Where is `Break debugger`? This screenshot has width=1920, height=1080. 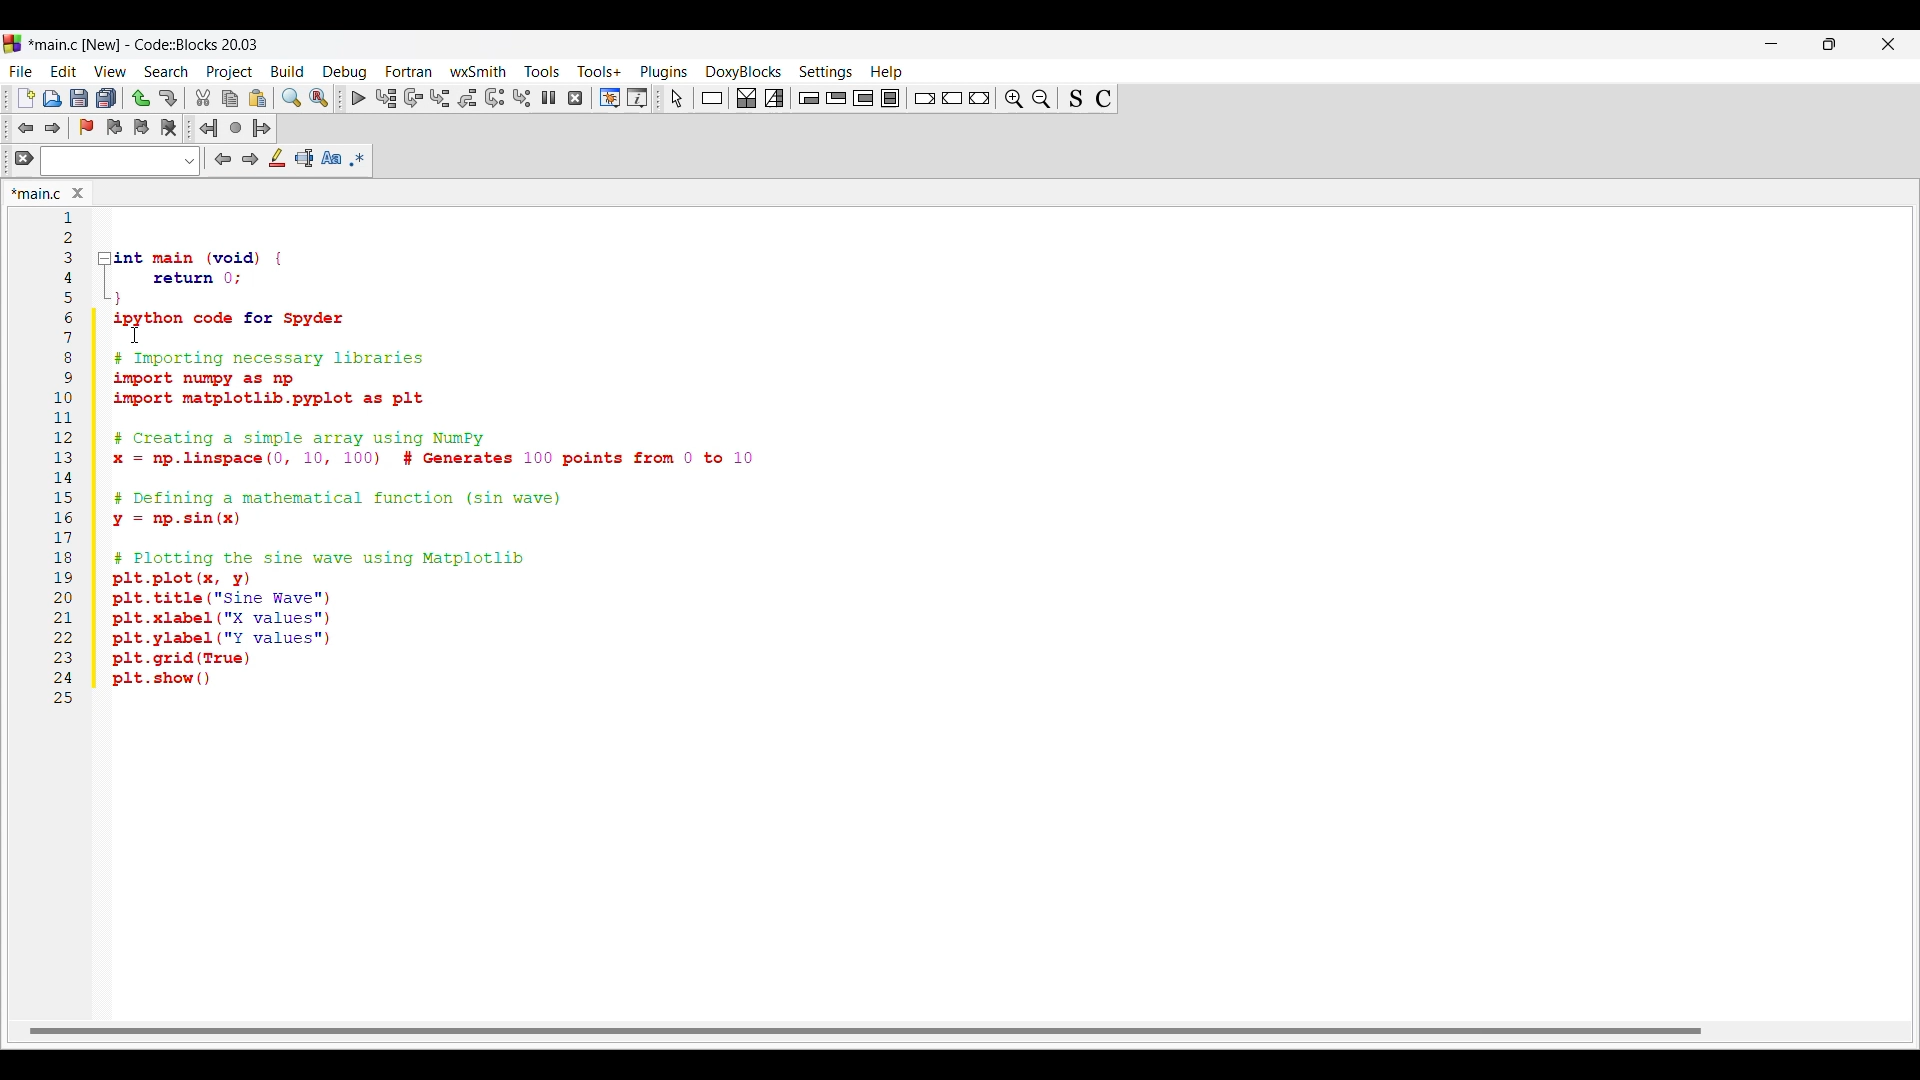 Break debugger is located at coordinates (548, 97).